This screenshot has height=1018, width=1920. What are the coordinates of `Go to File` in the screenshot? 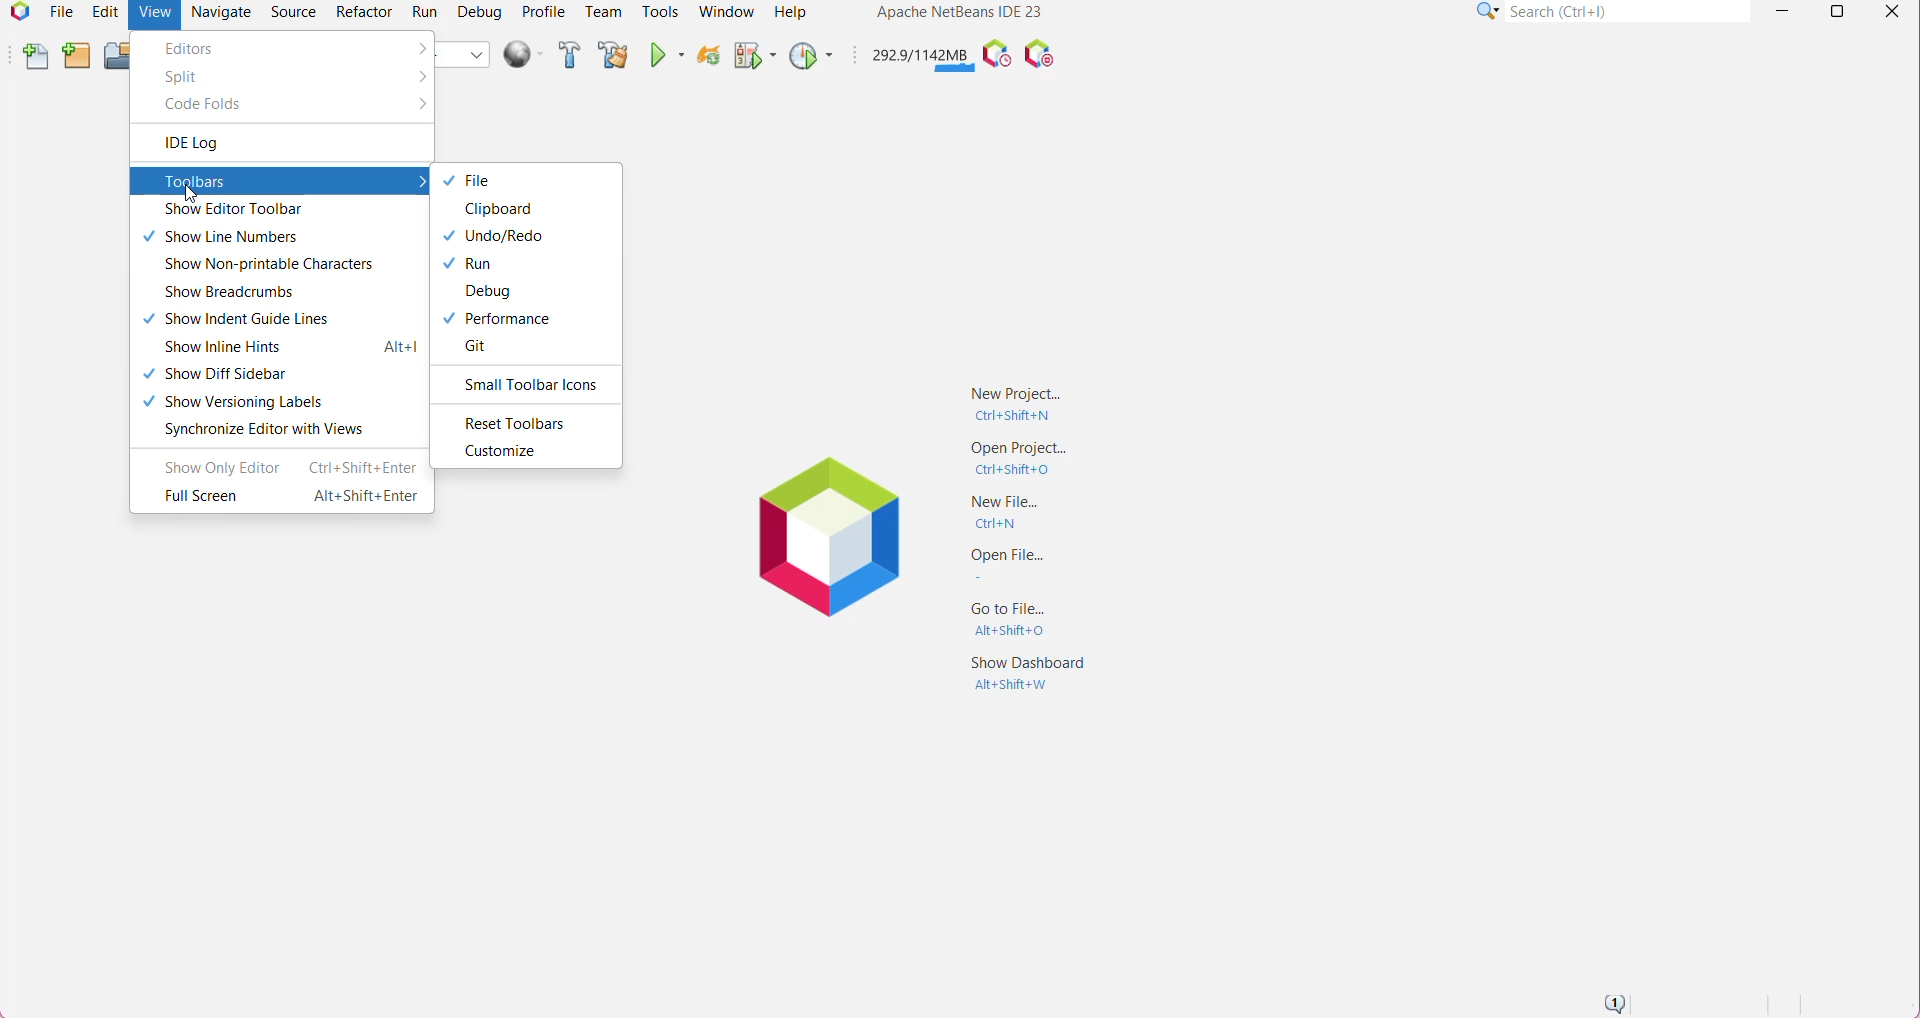 It's located at (1020, 617).